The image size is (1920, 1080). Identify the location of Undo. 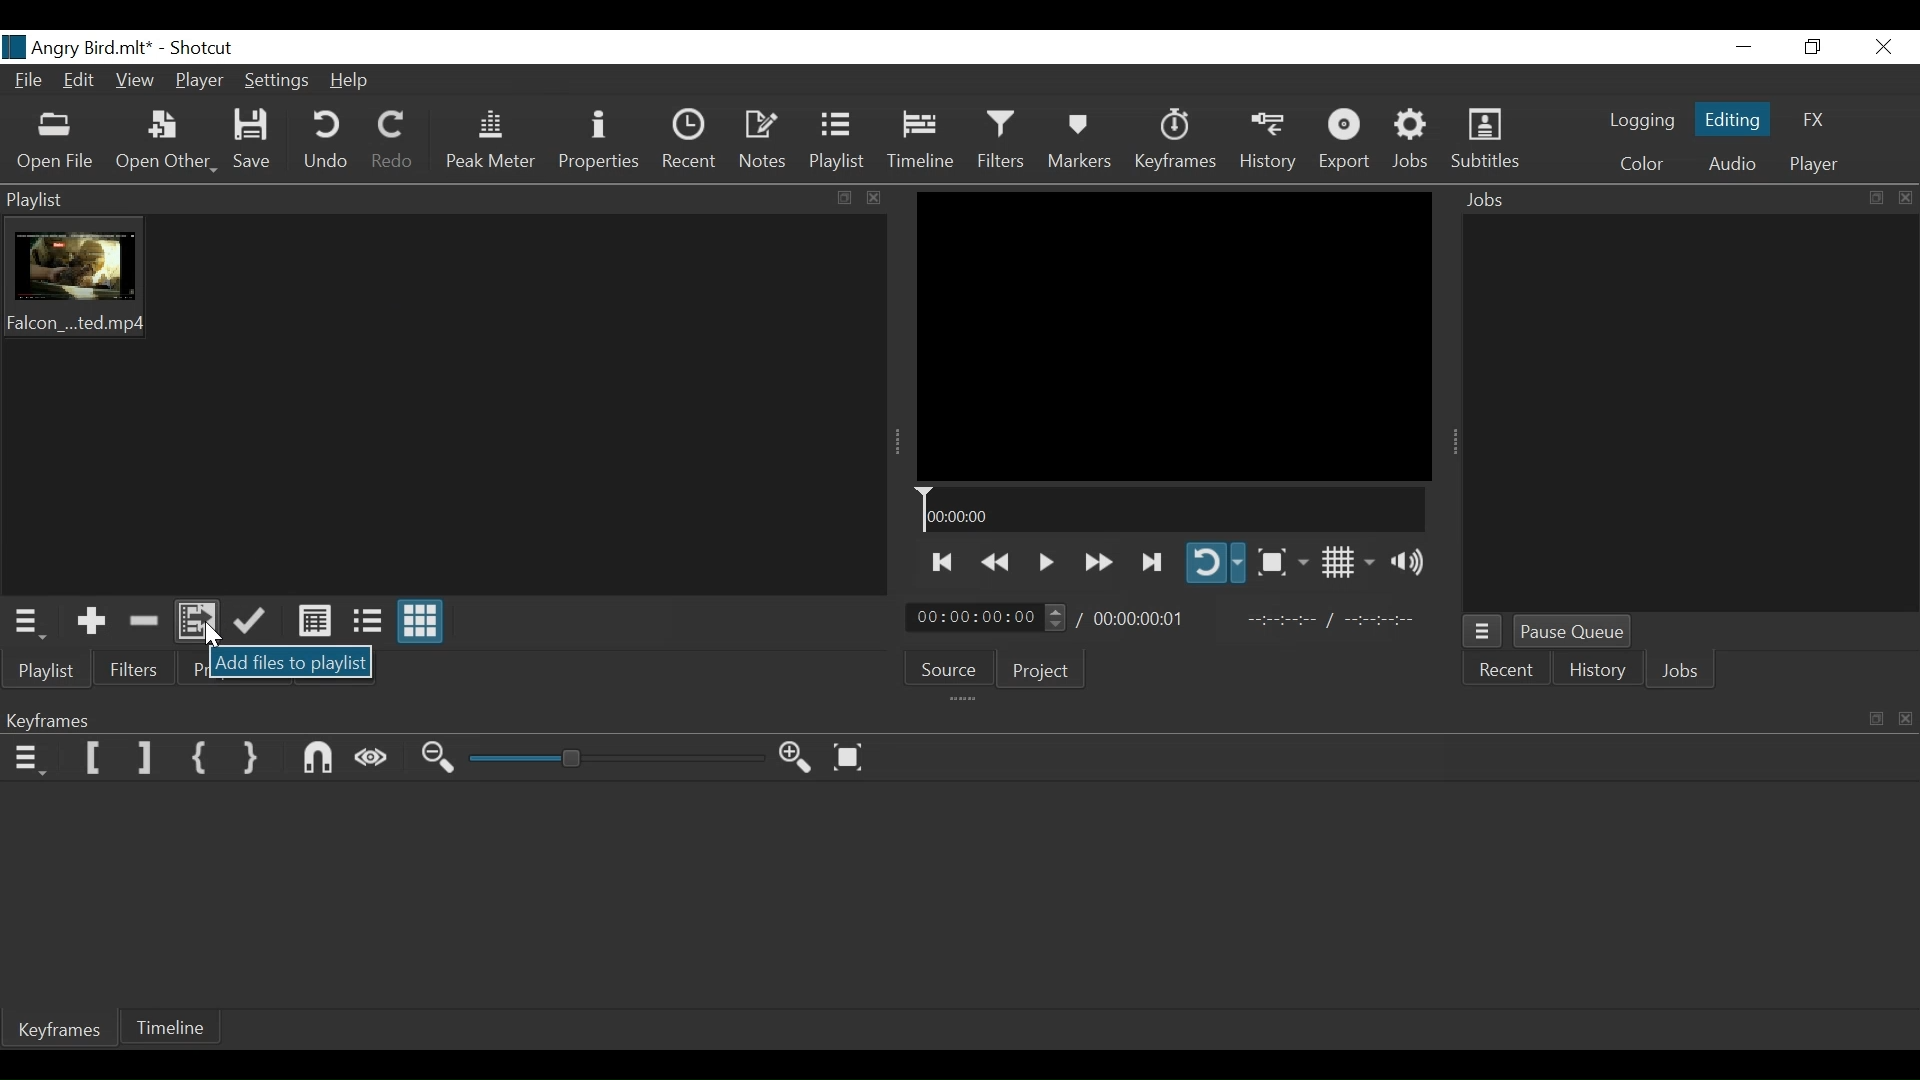
(327, 142).